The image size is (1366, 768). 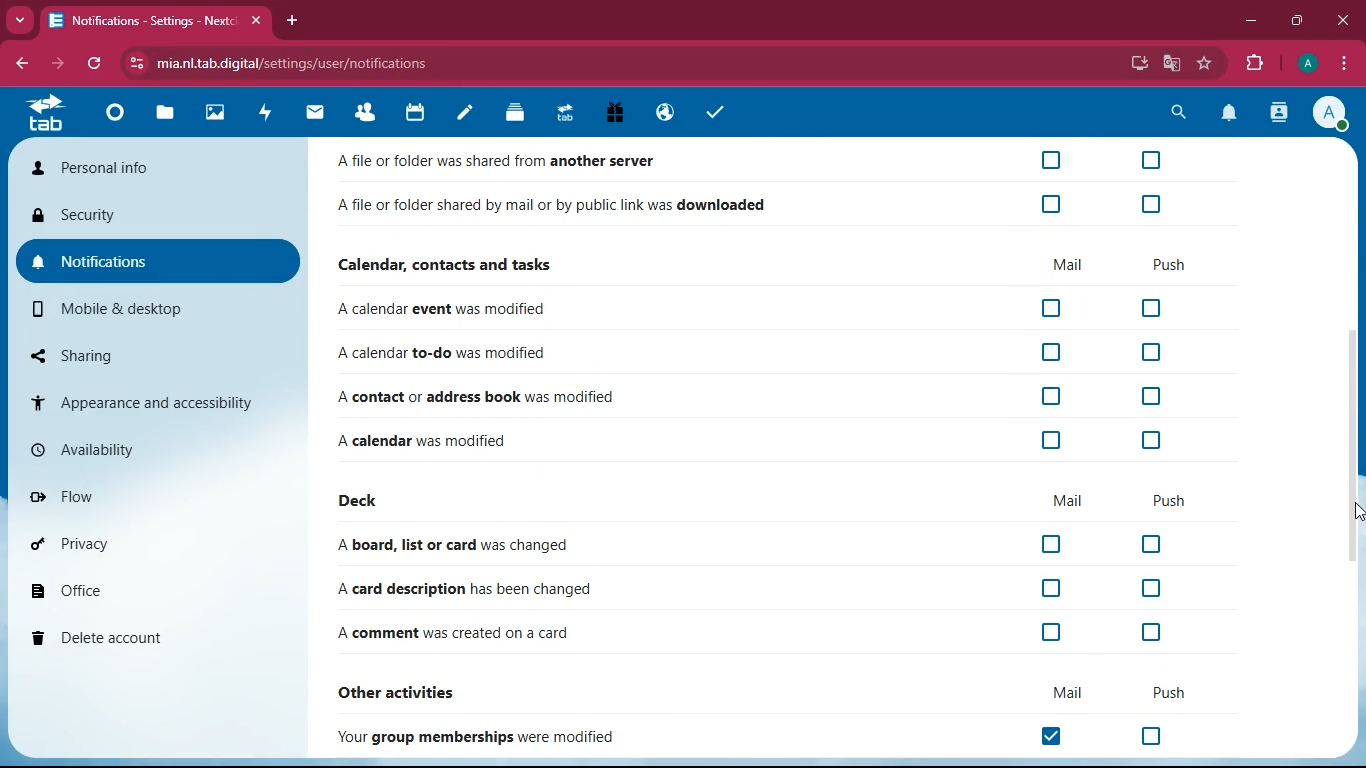 I want to click on Account, so click(x=1330, y=112).